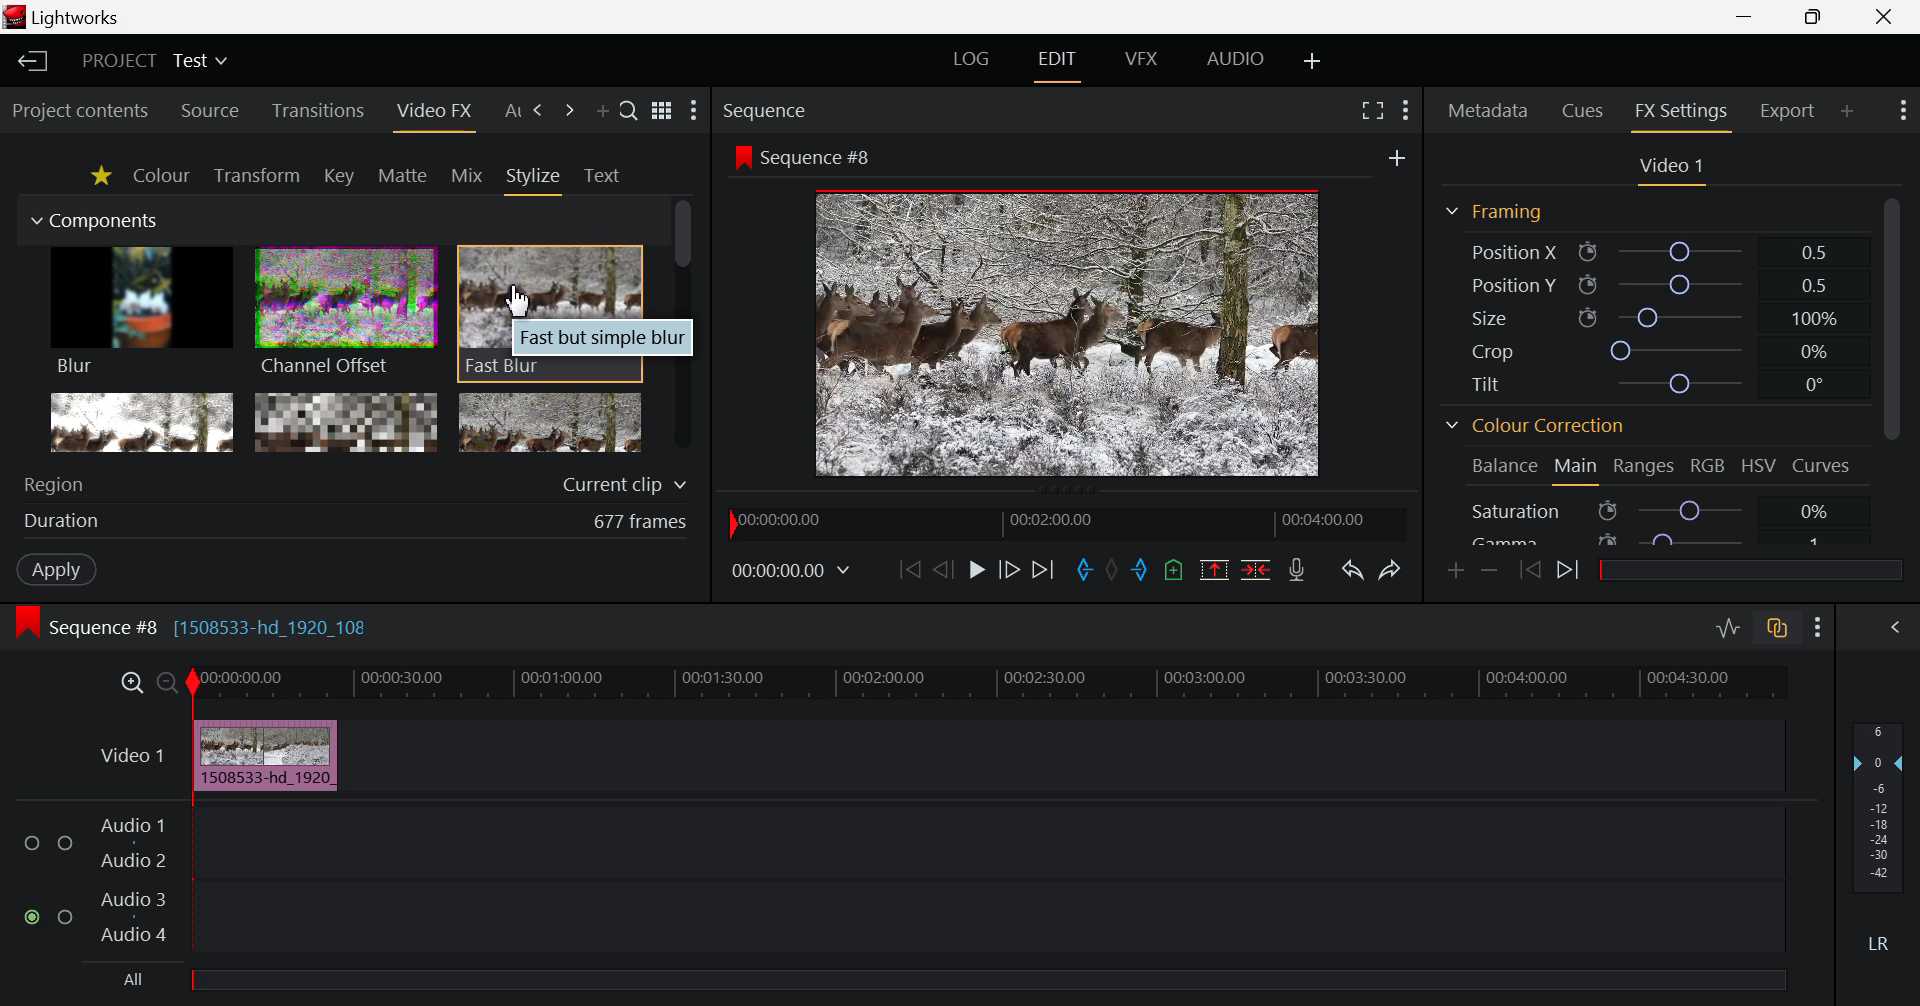 This screenshot has height=1006, width=1920. I want to click on Redo, so click(1392, 571).